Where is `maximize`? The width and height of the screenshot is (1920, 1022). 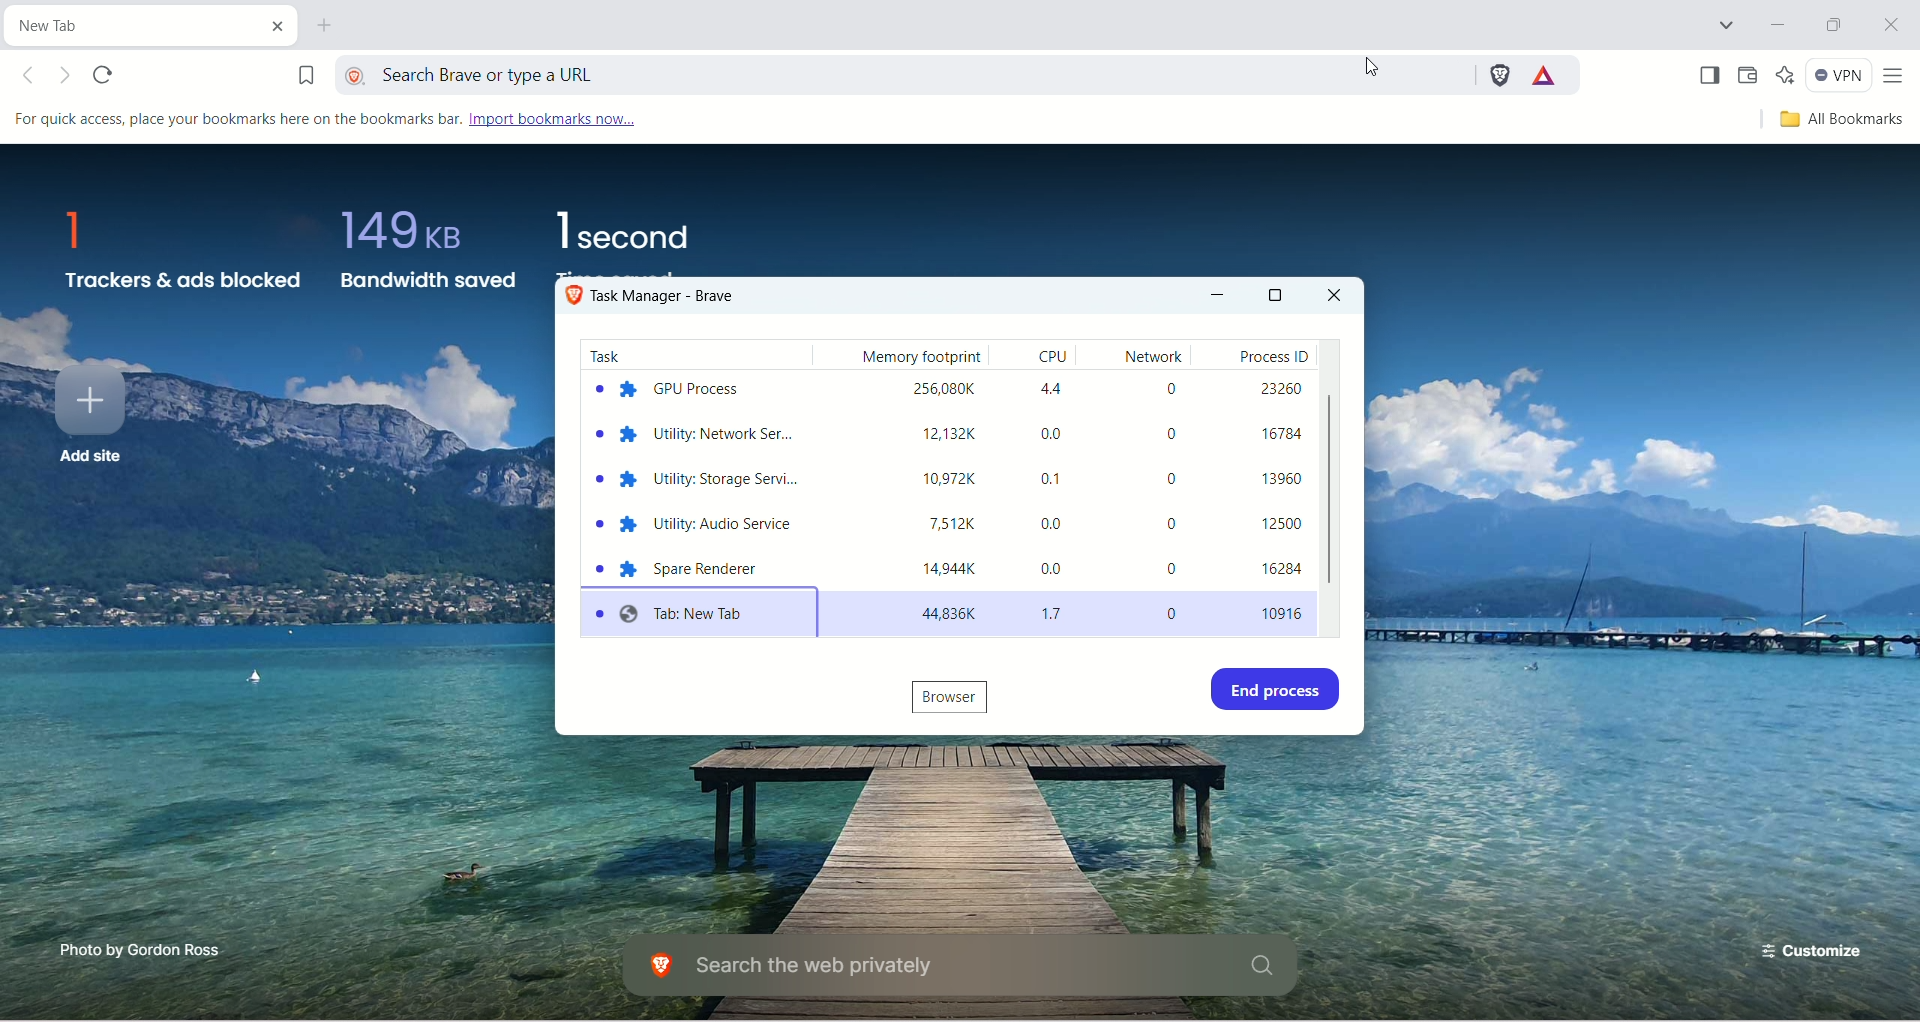 maximize is located at coordinates (1276, 293).